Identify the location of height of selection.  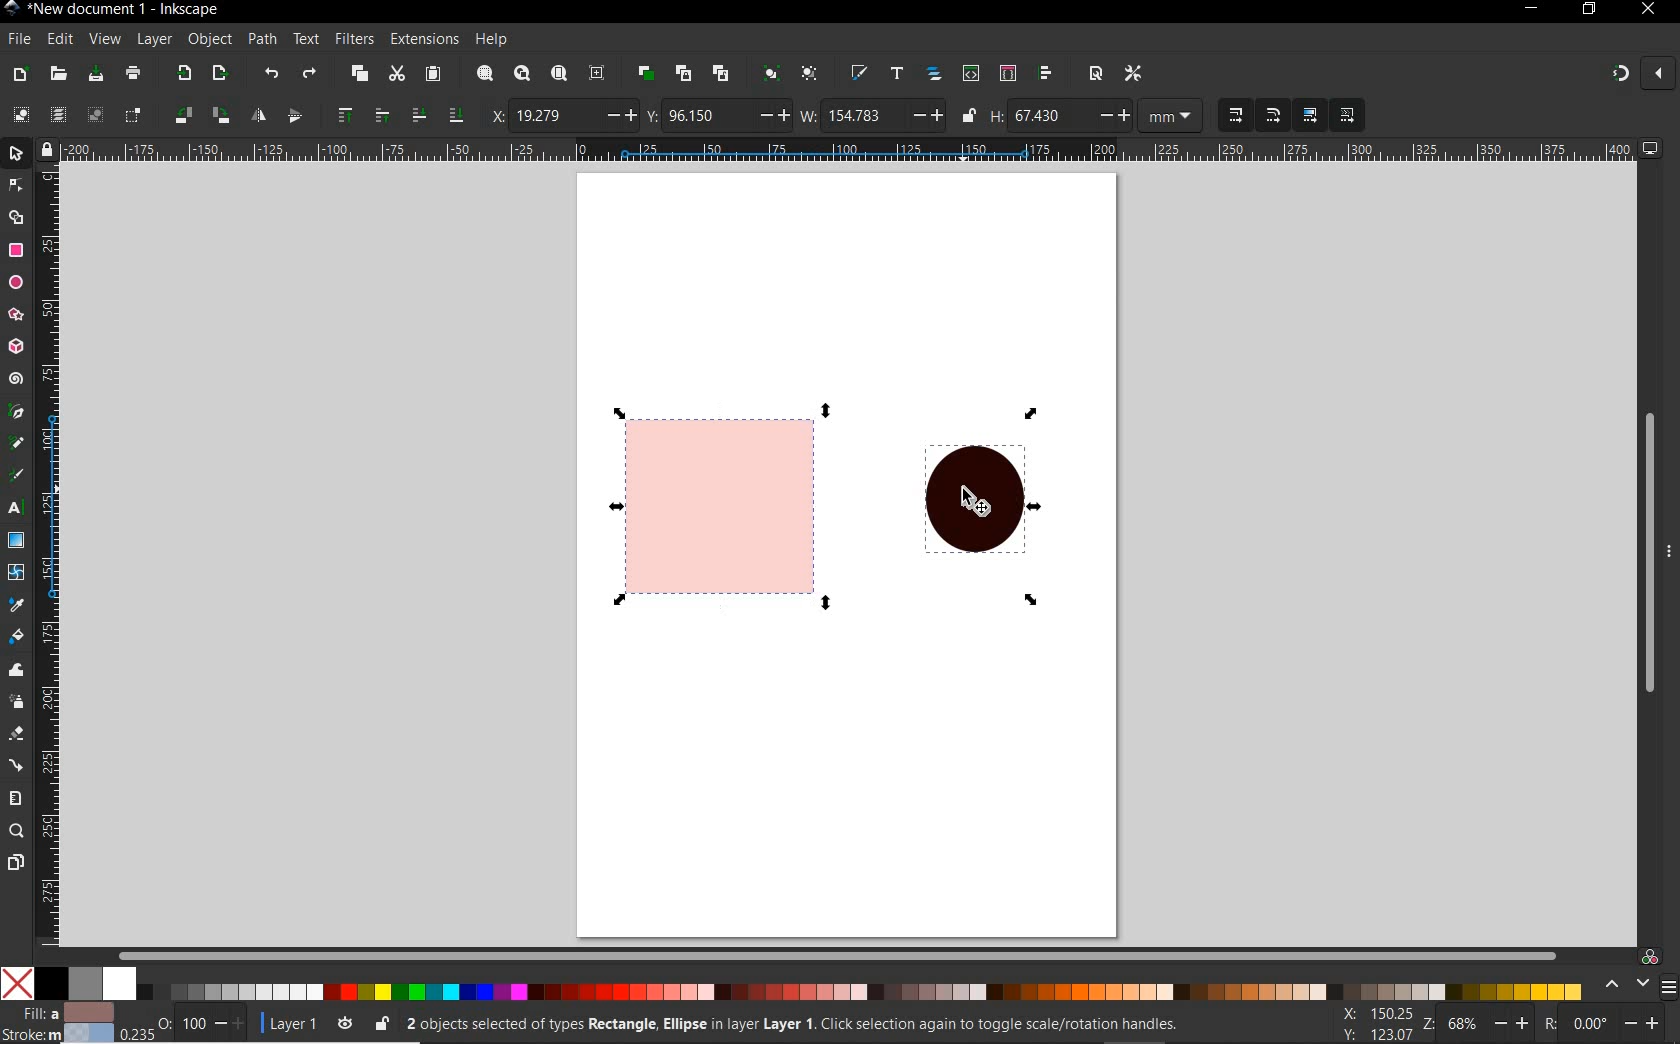
(1099, 116).